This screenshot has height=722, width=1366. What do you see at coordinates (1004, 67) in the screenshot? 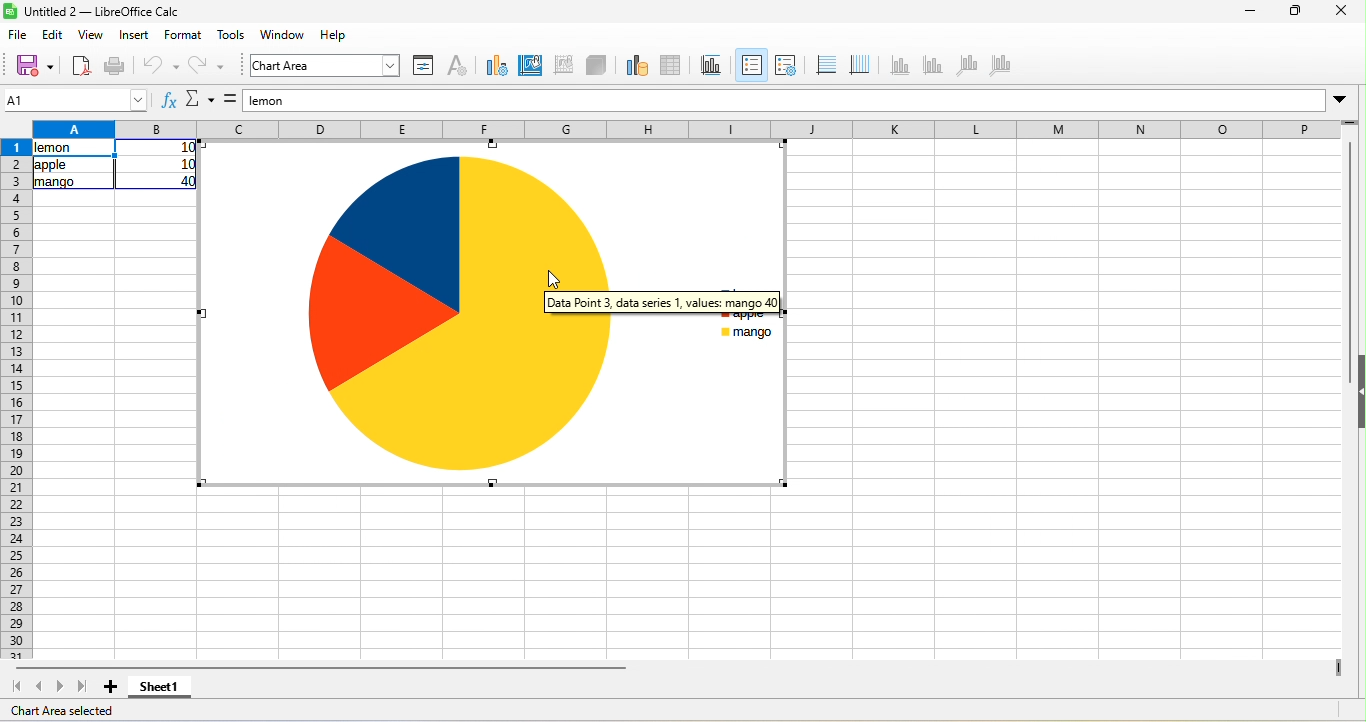
I see `all axes` at bounding box center [1004, 67].